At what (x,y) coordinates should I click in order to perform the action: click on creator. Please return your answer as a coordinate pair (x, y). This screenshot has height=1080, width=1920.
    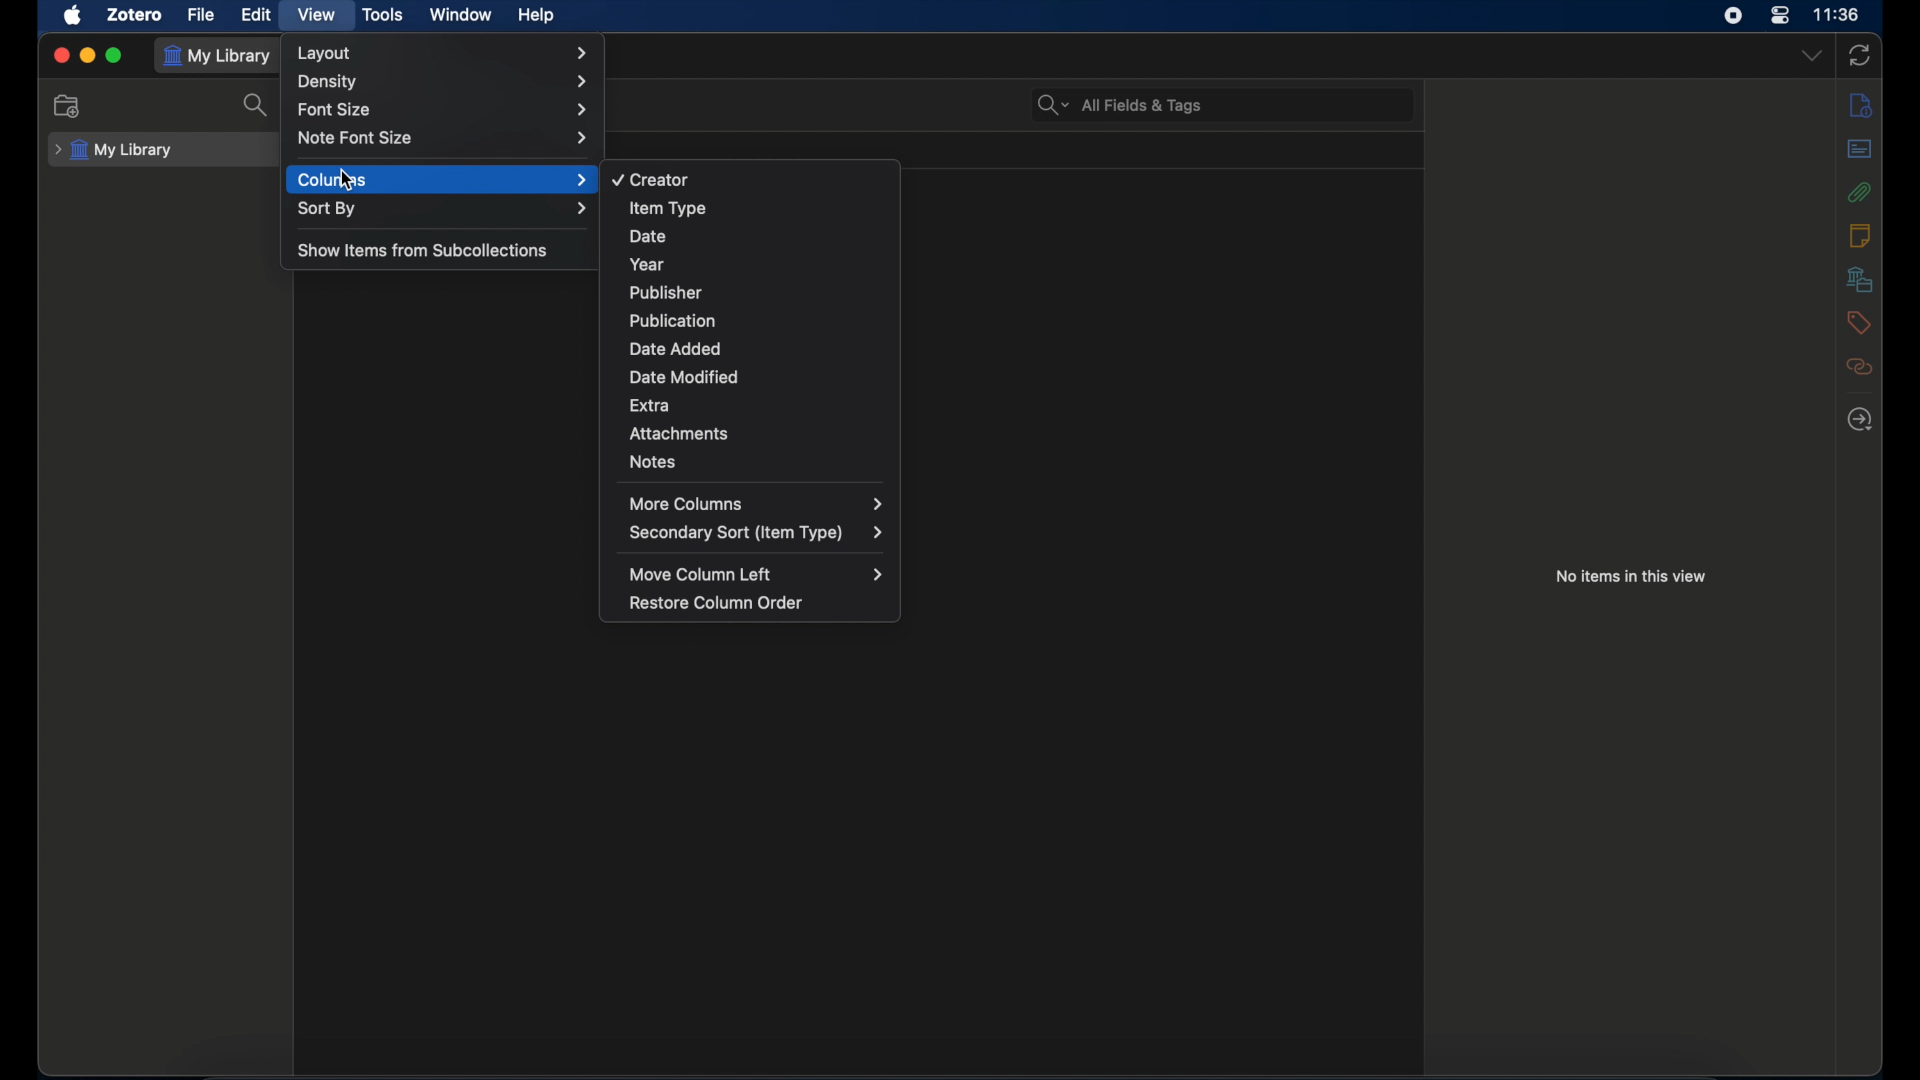
    Looking at the image, I should click on (653, 181).